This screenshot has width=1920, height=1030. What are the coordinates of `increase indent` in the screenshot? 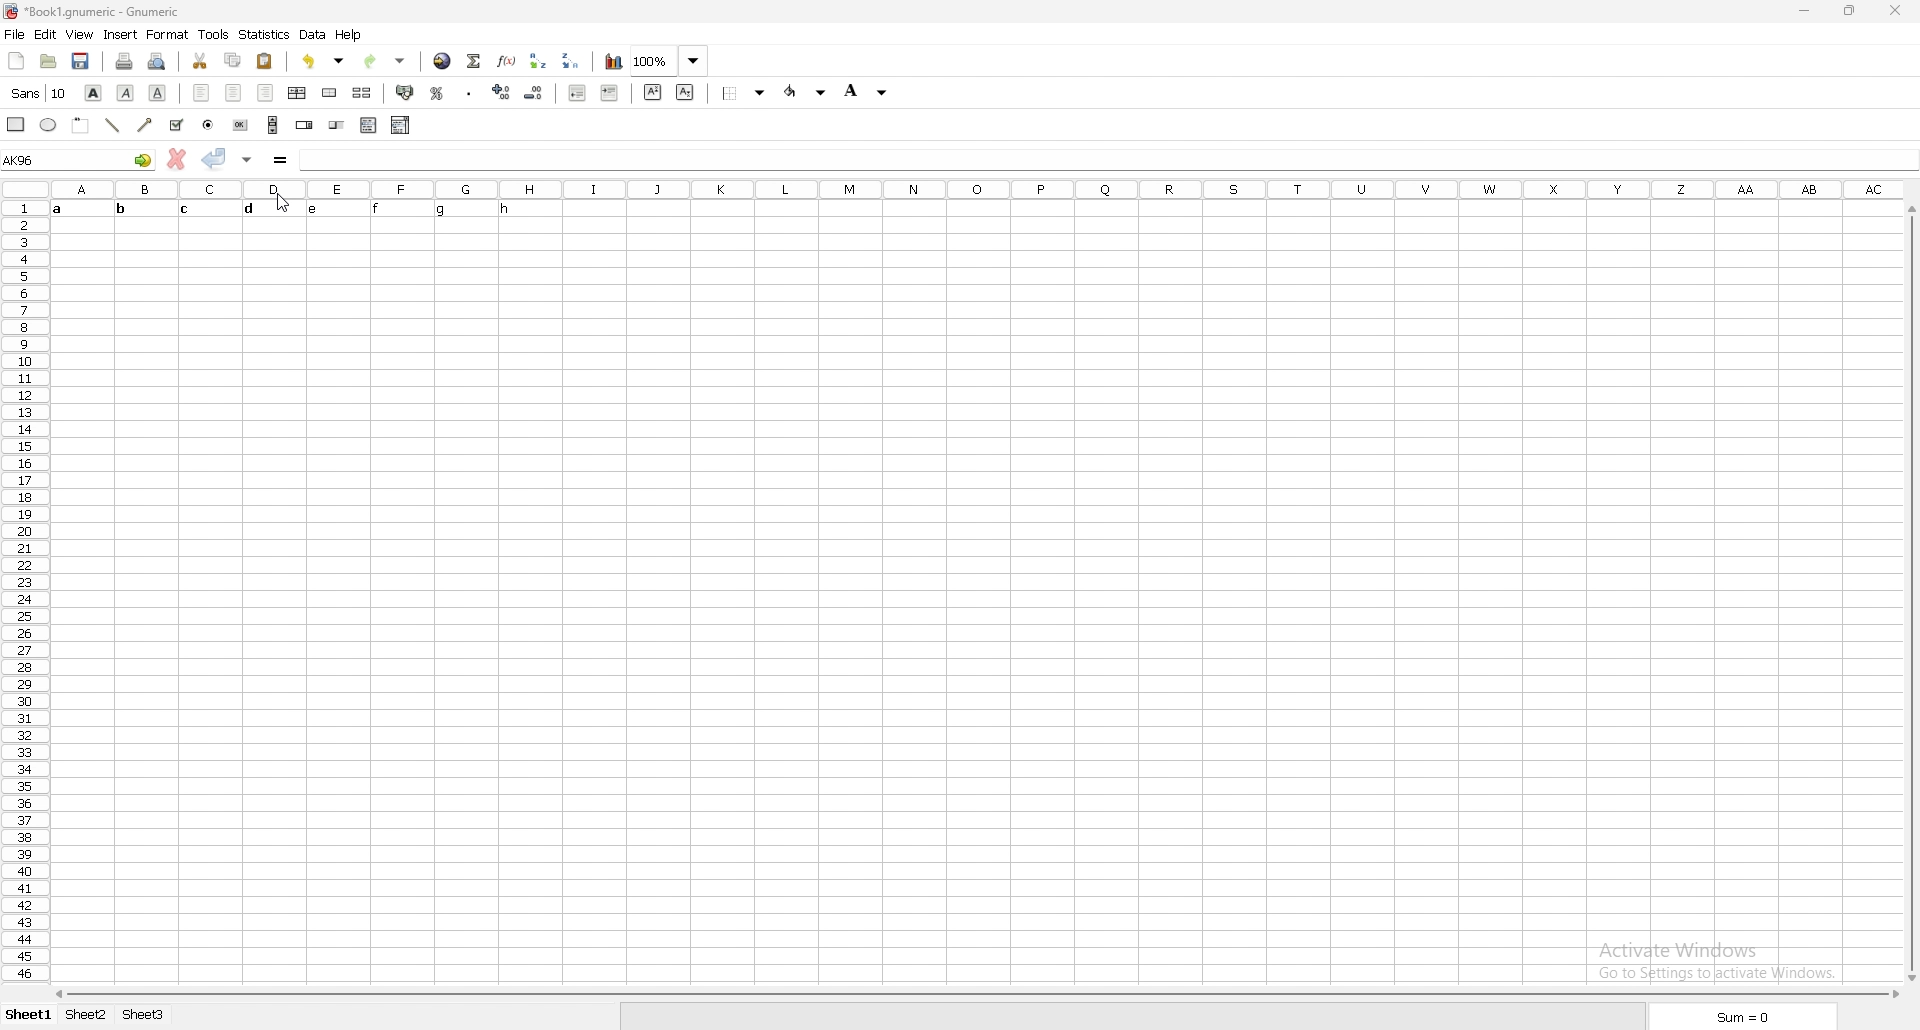 It's located at (609, 93).